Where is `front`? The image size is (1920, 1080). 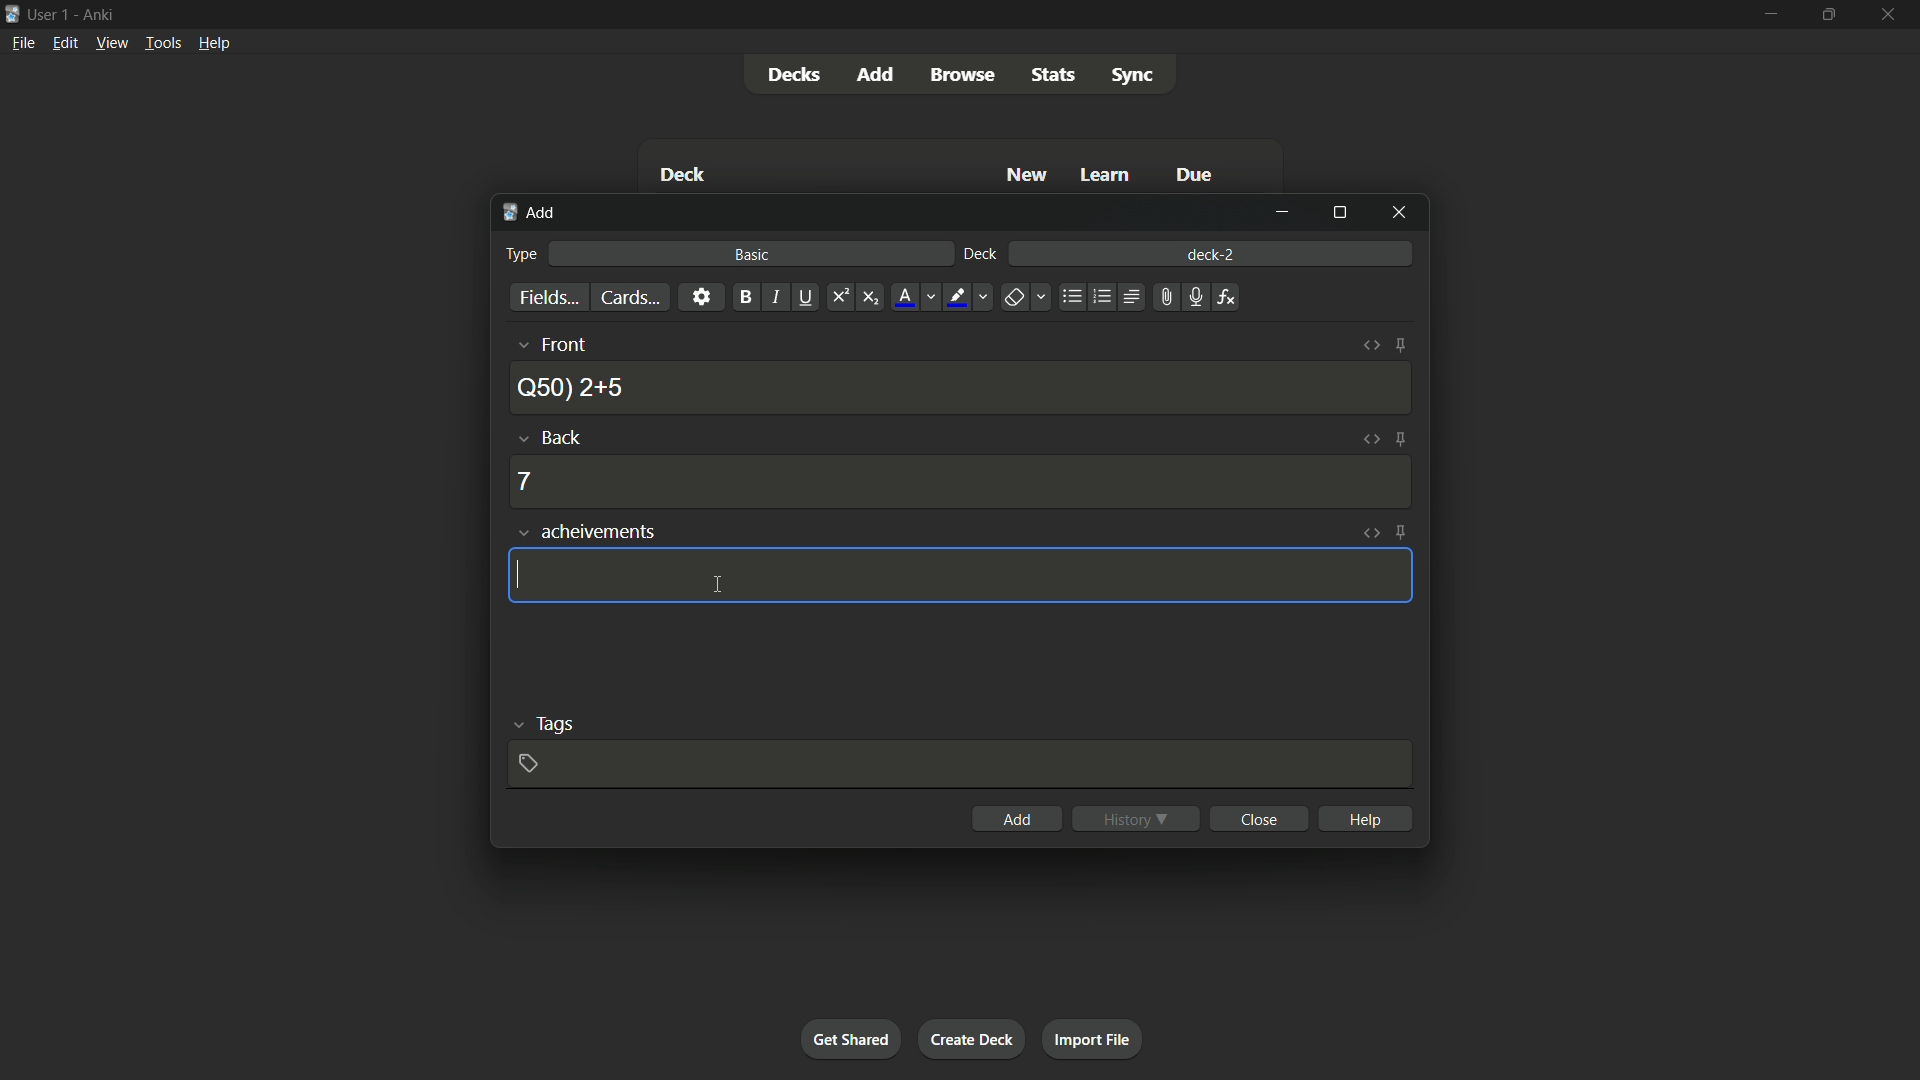 front is located at coordinates (549, 344).